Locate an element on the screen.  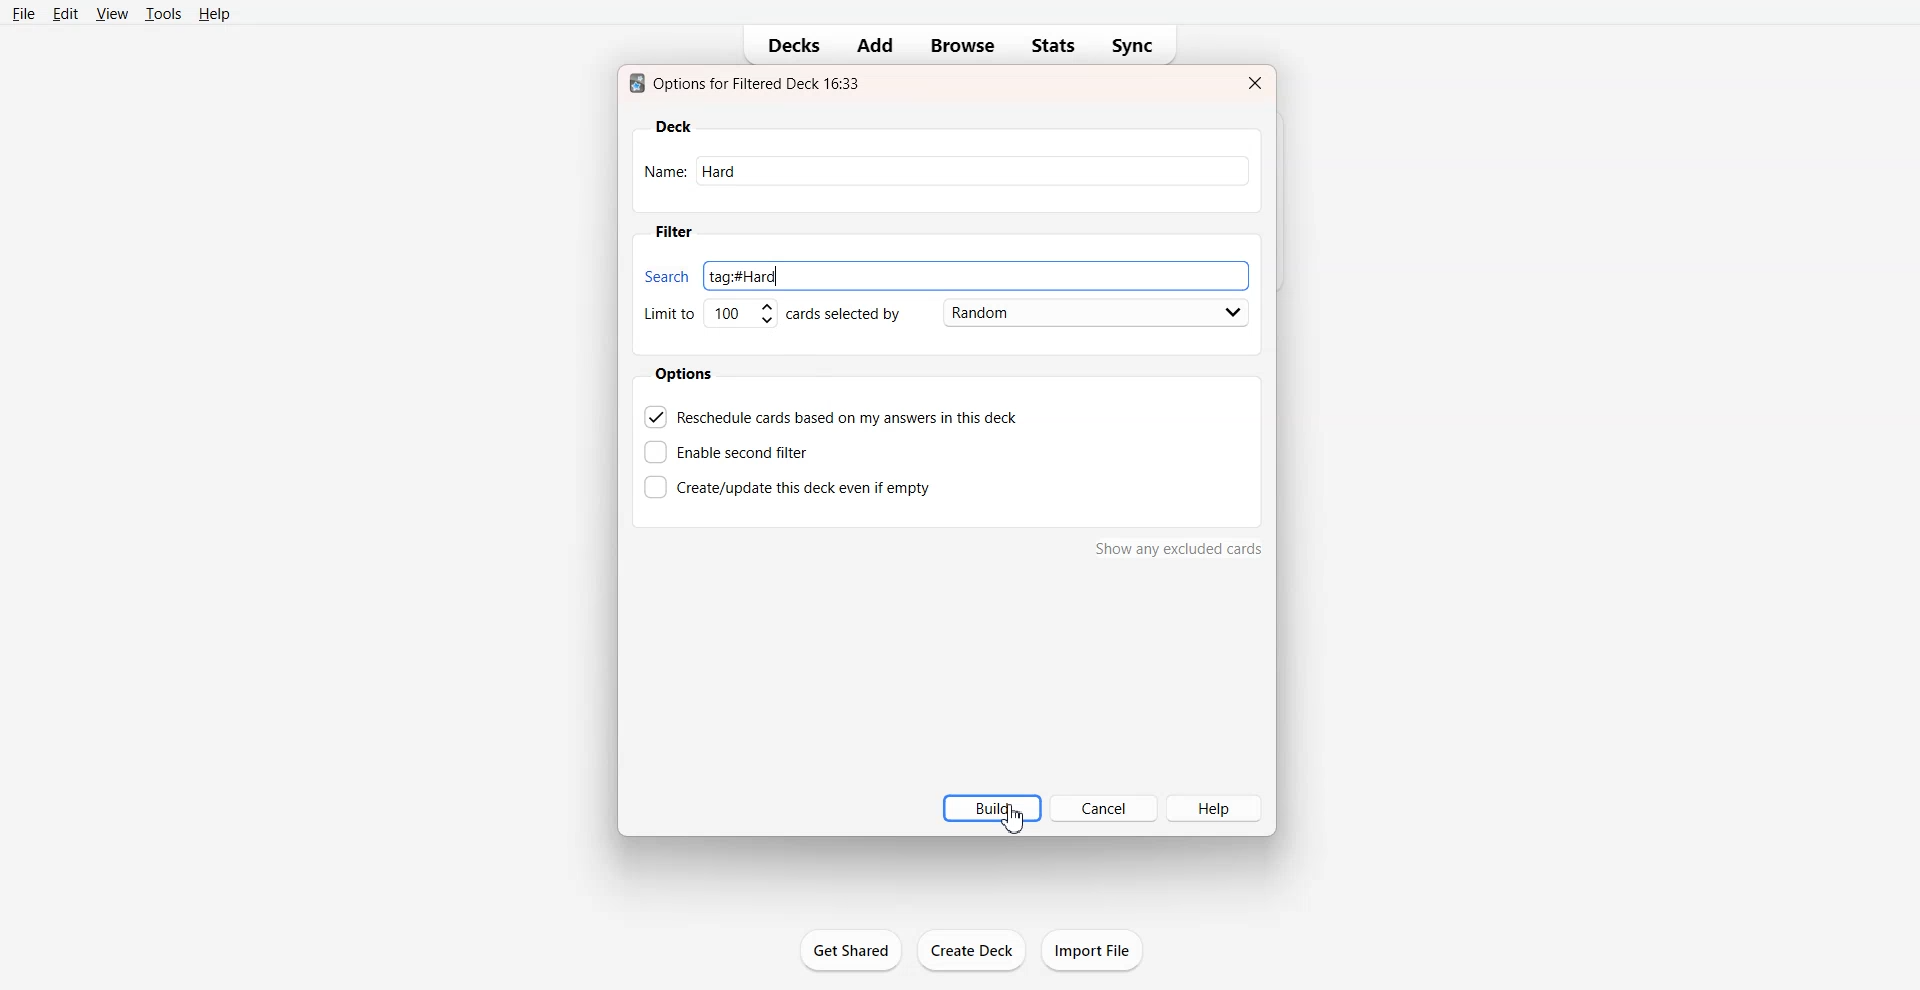
import file is located at coordinates (1100, 949).